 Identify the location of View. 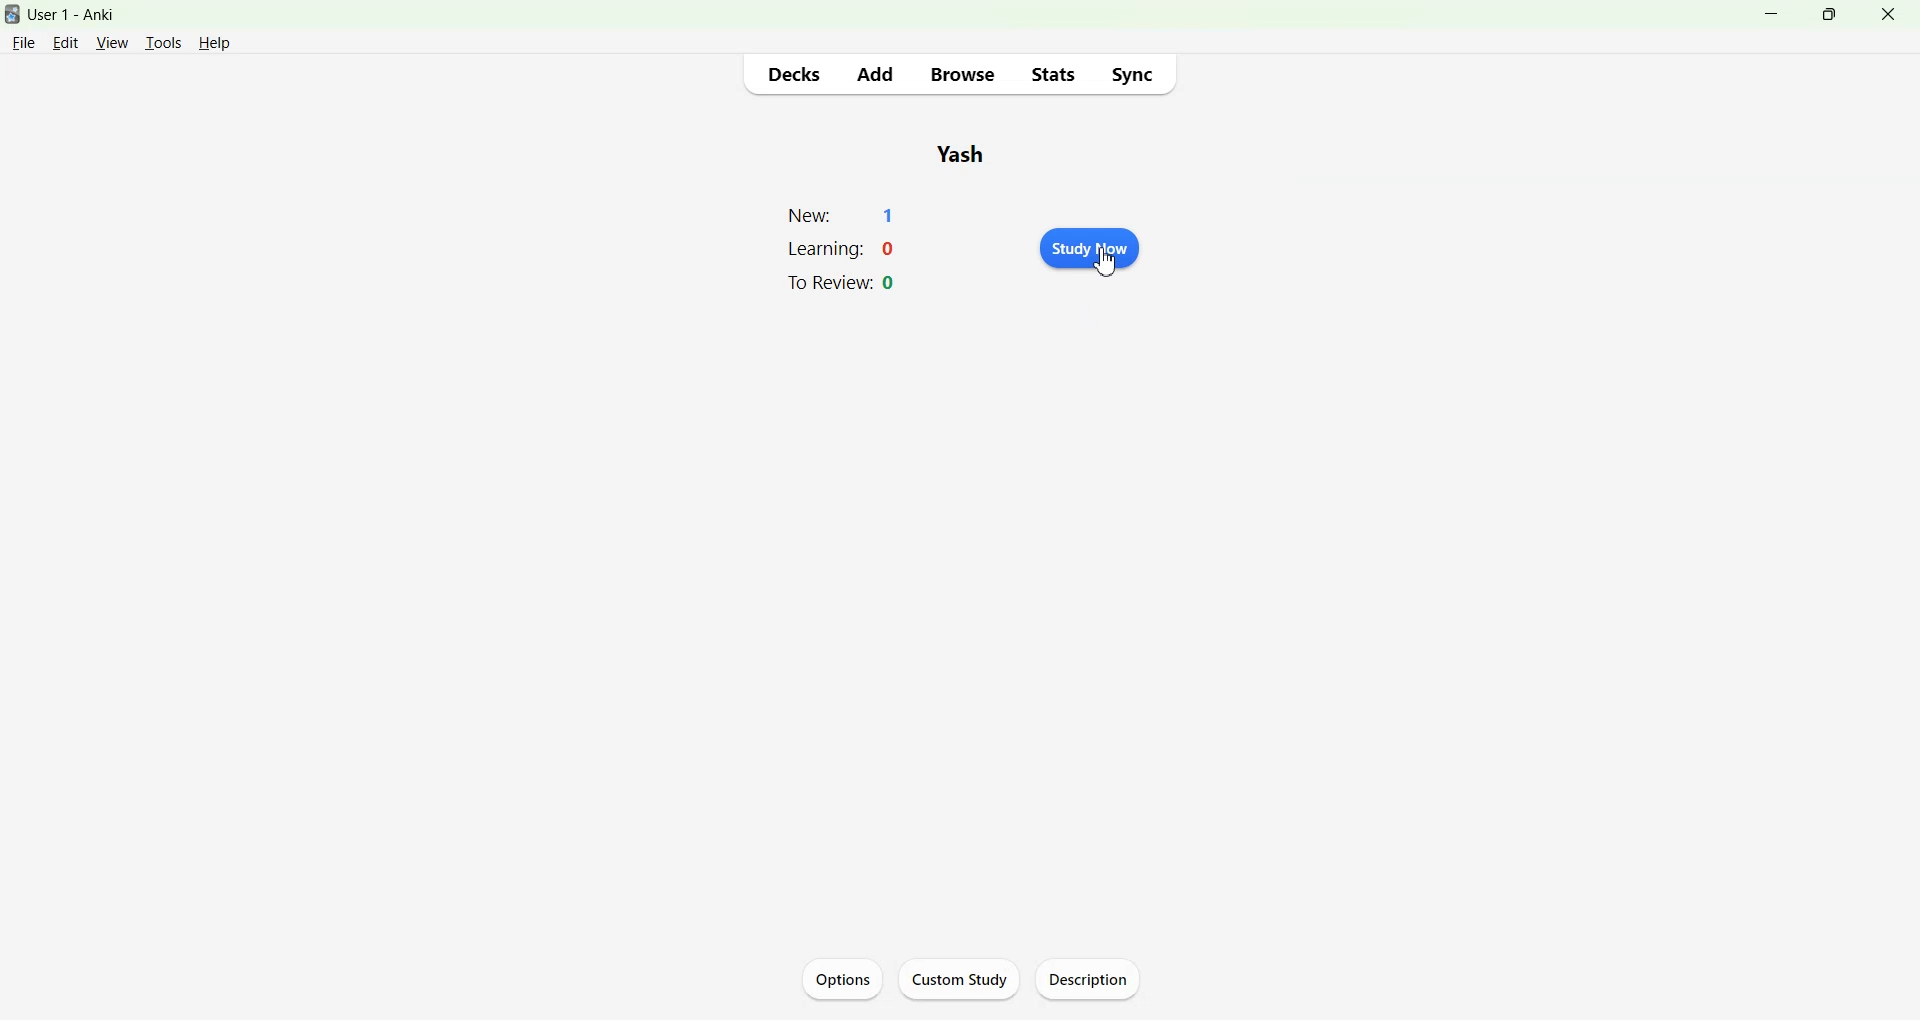
(113, 42).